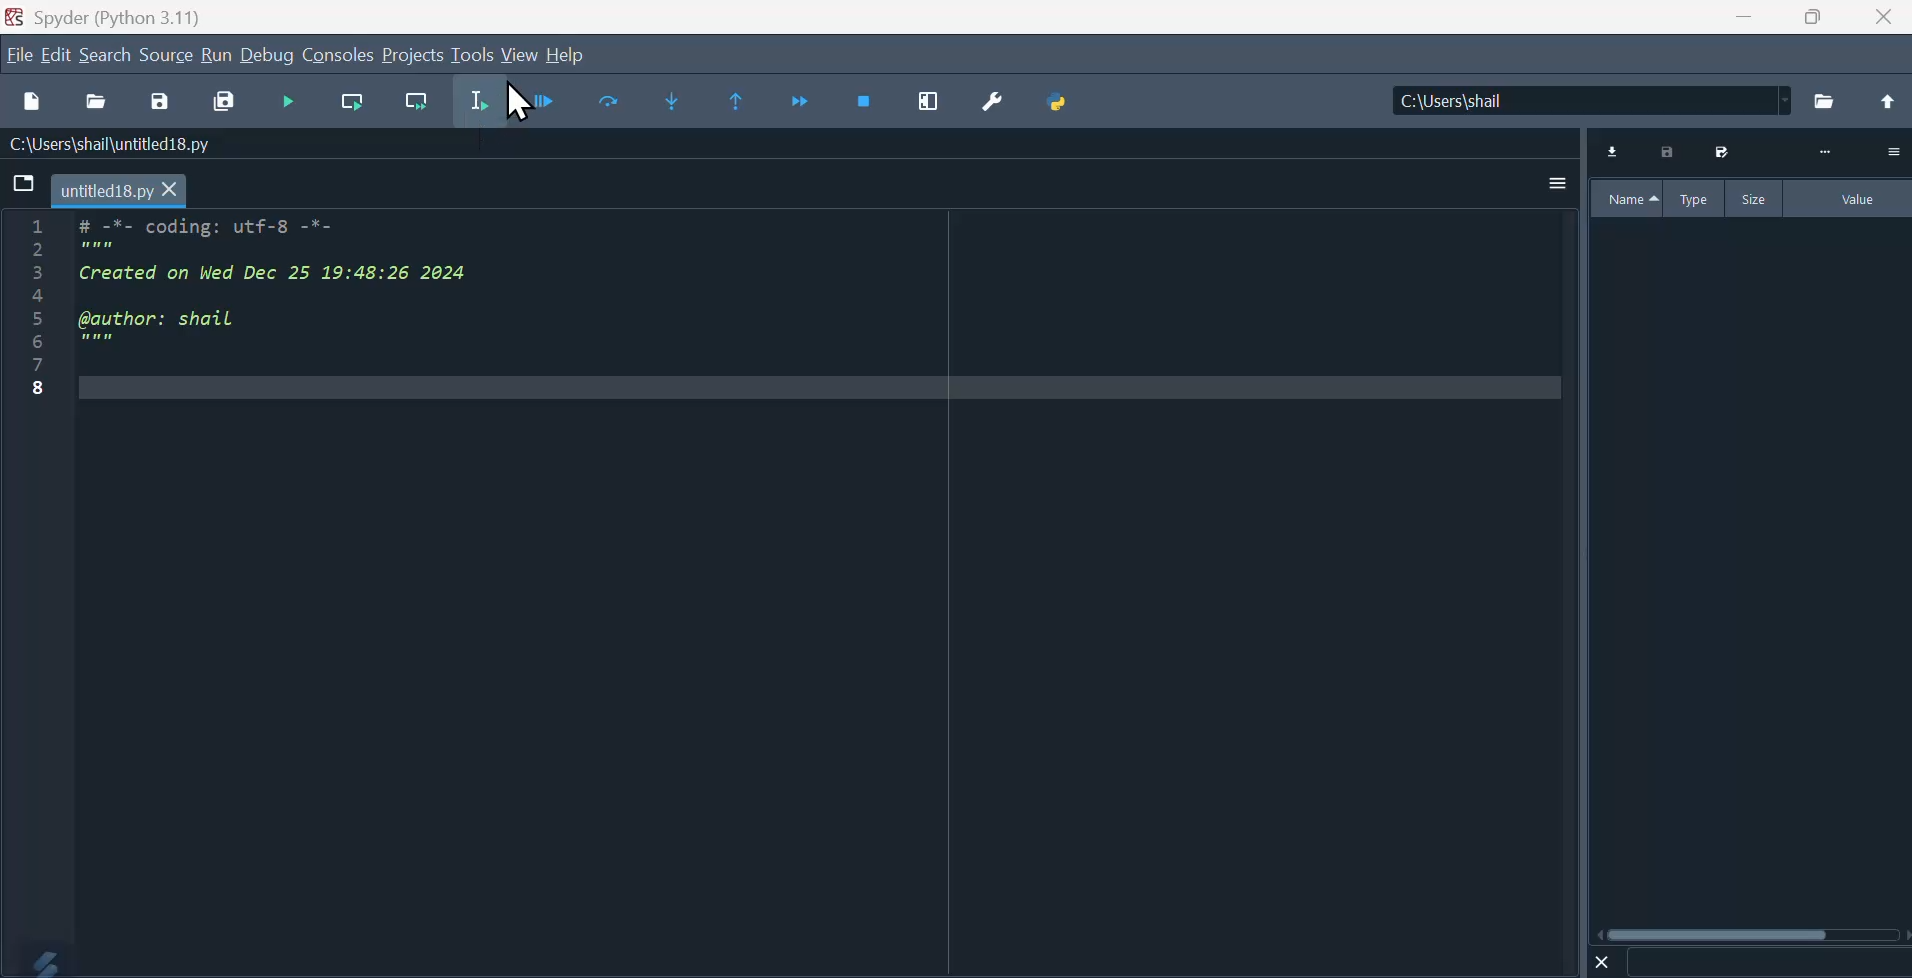 The height and width of the screenshot is (978, 1912). Describe the element at coordinates (1056, 104) in the screenshot. I see `Python path manager` at that location.